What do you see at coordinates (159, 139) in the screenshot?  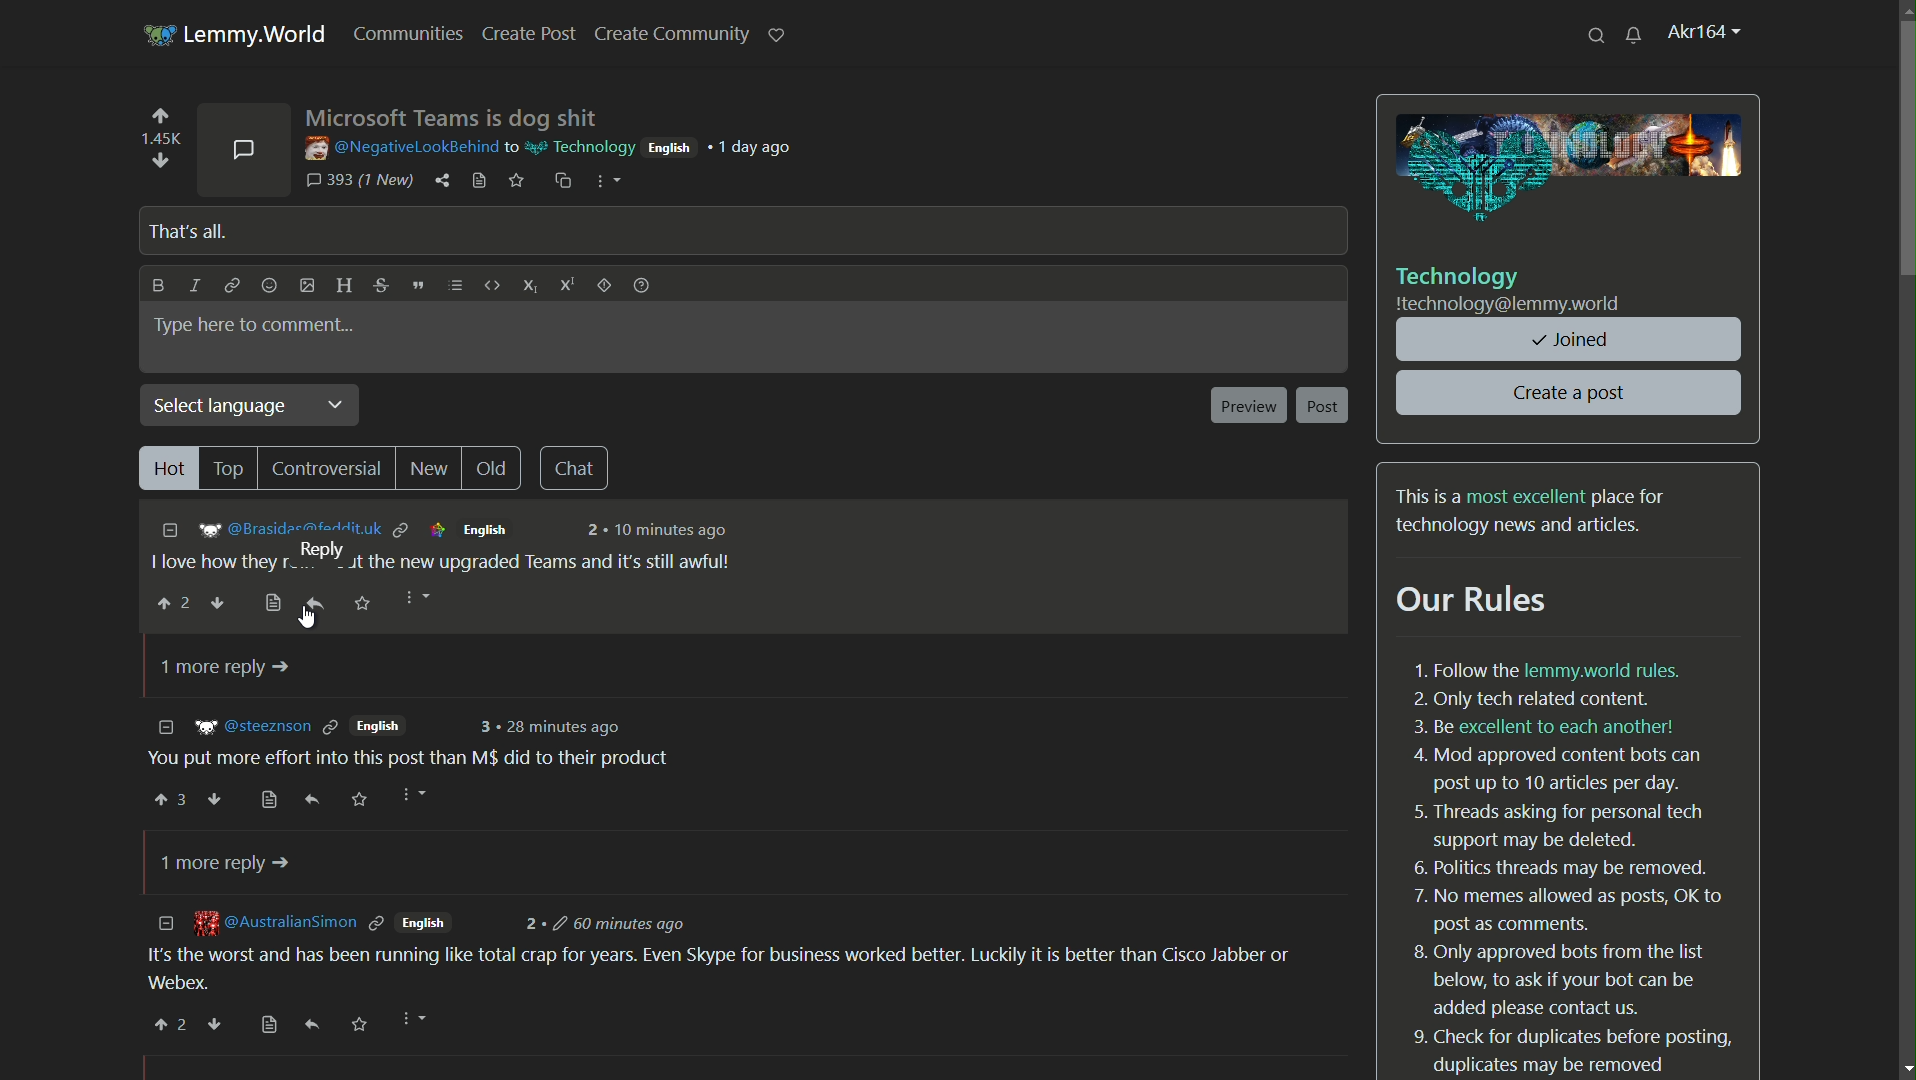 I see `number of votes` at bounding box center [159, 139].